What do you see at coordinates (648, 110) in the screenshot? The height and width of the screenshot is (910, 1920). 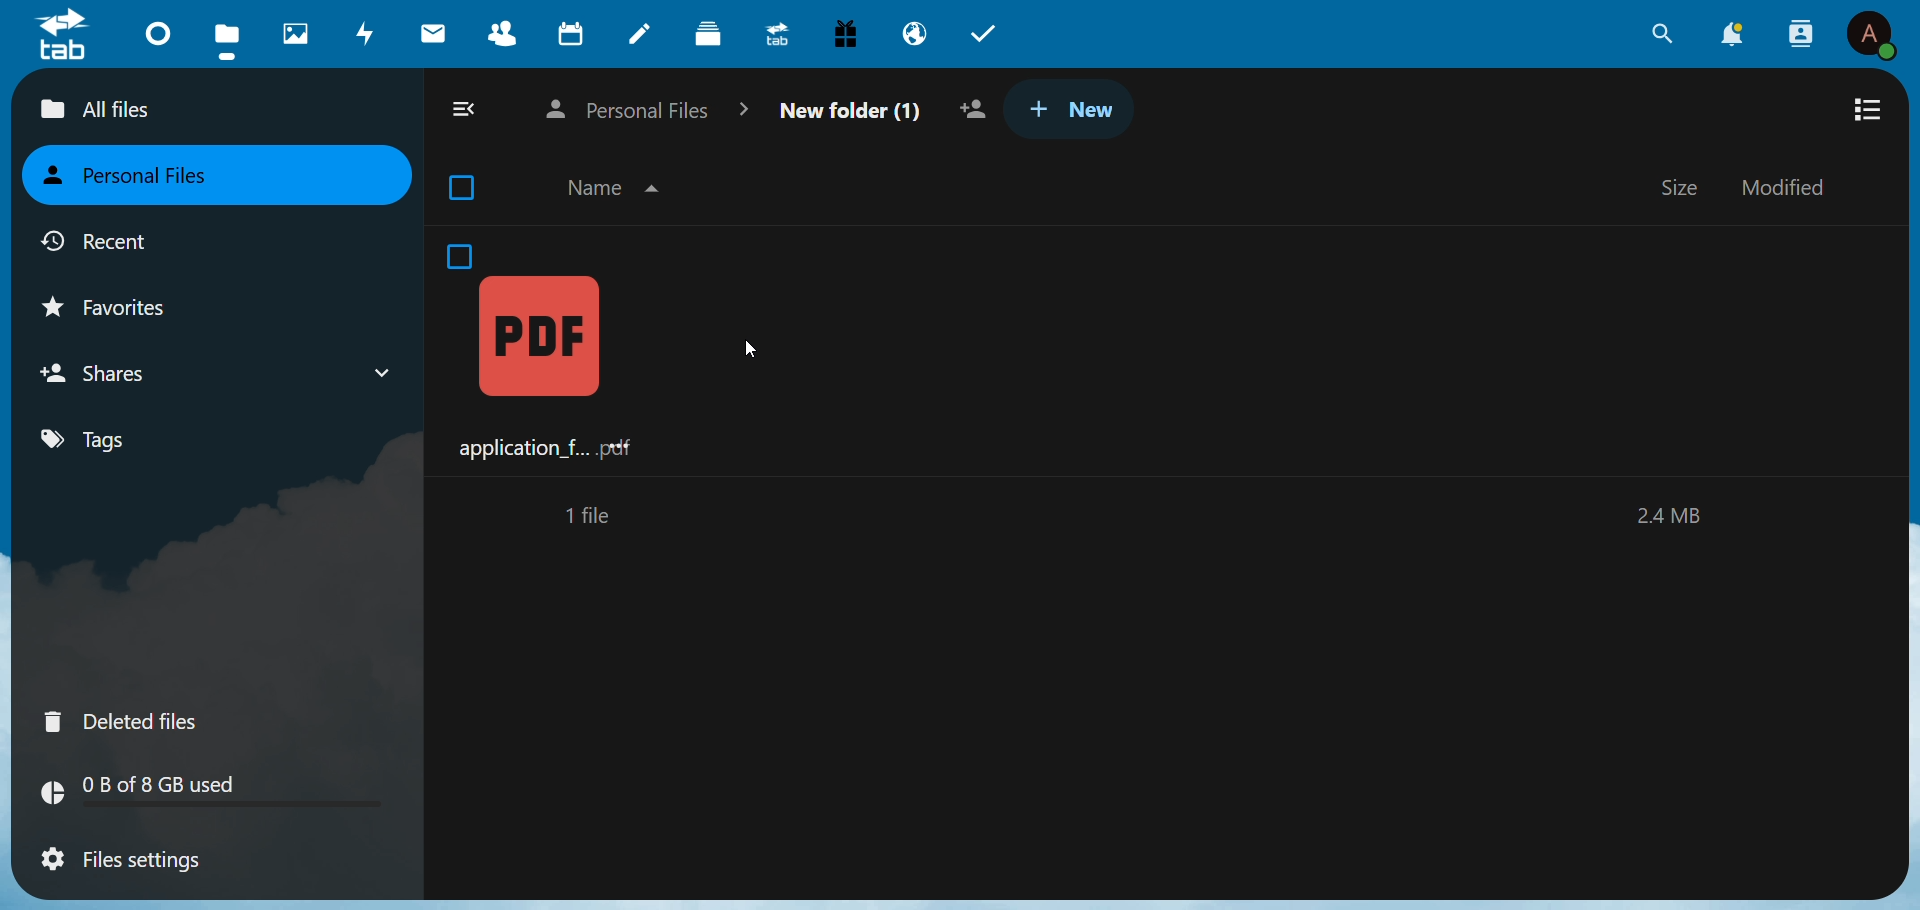 I see `personal files` at bounding box center [648, 110].